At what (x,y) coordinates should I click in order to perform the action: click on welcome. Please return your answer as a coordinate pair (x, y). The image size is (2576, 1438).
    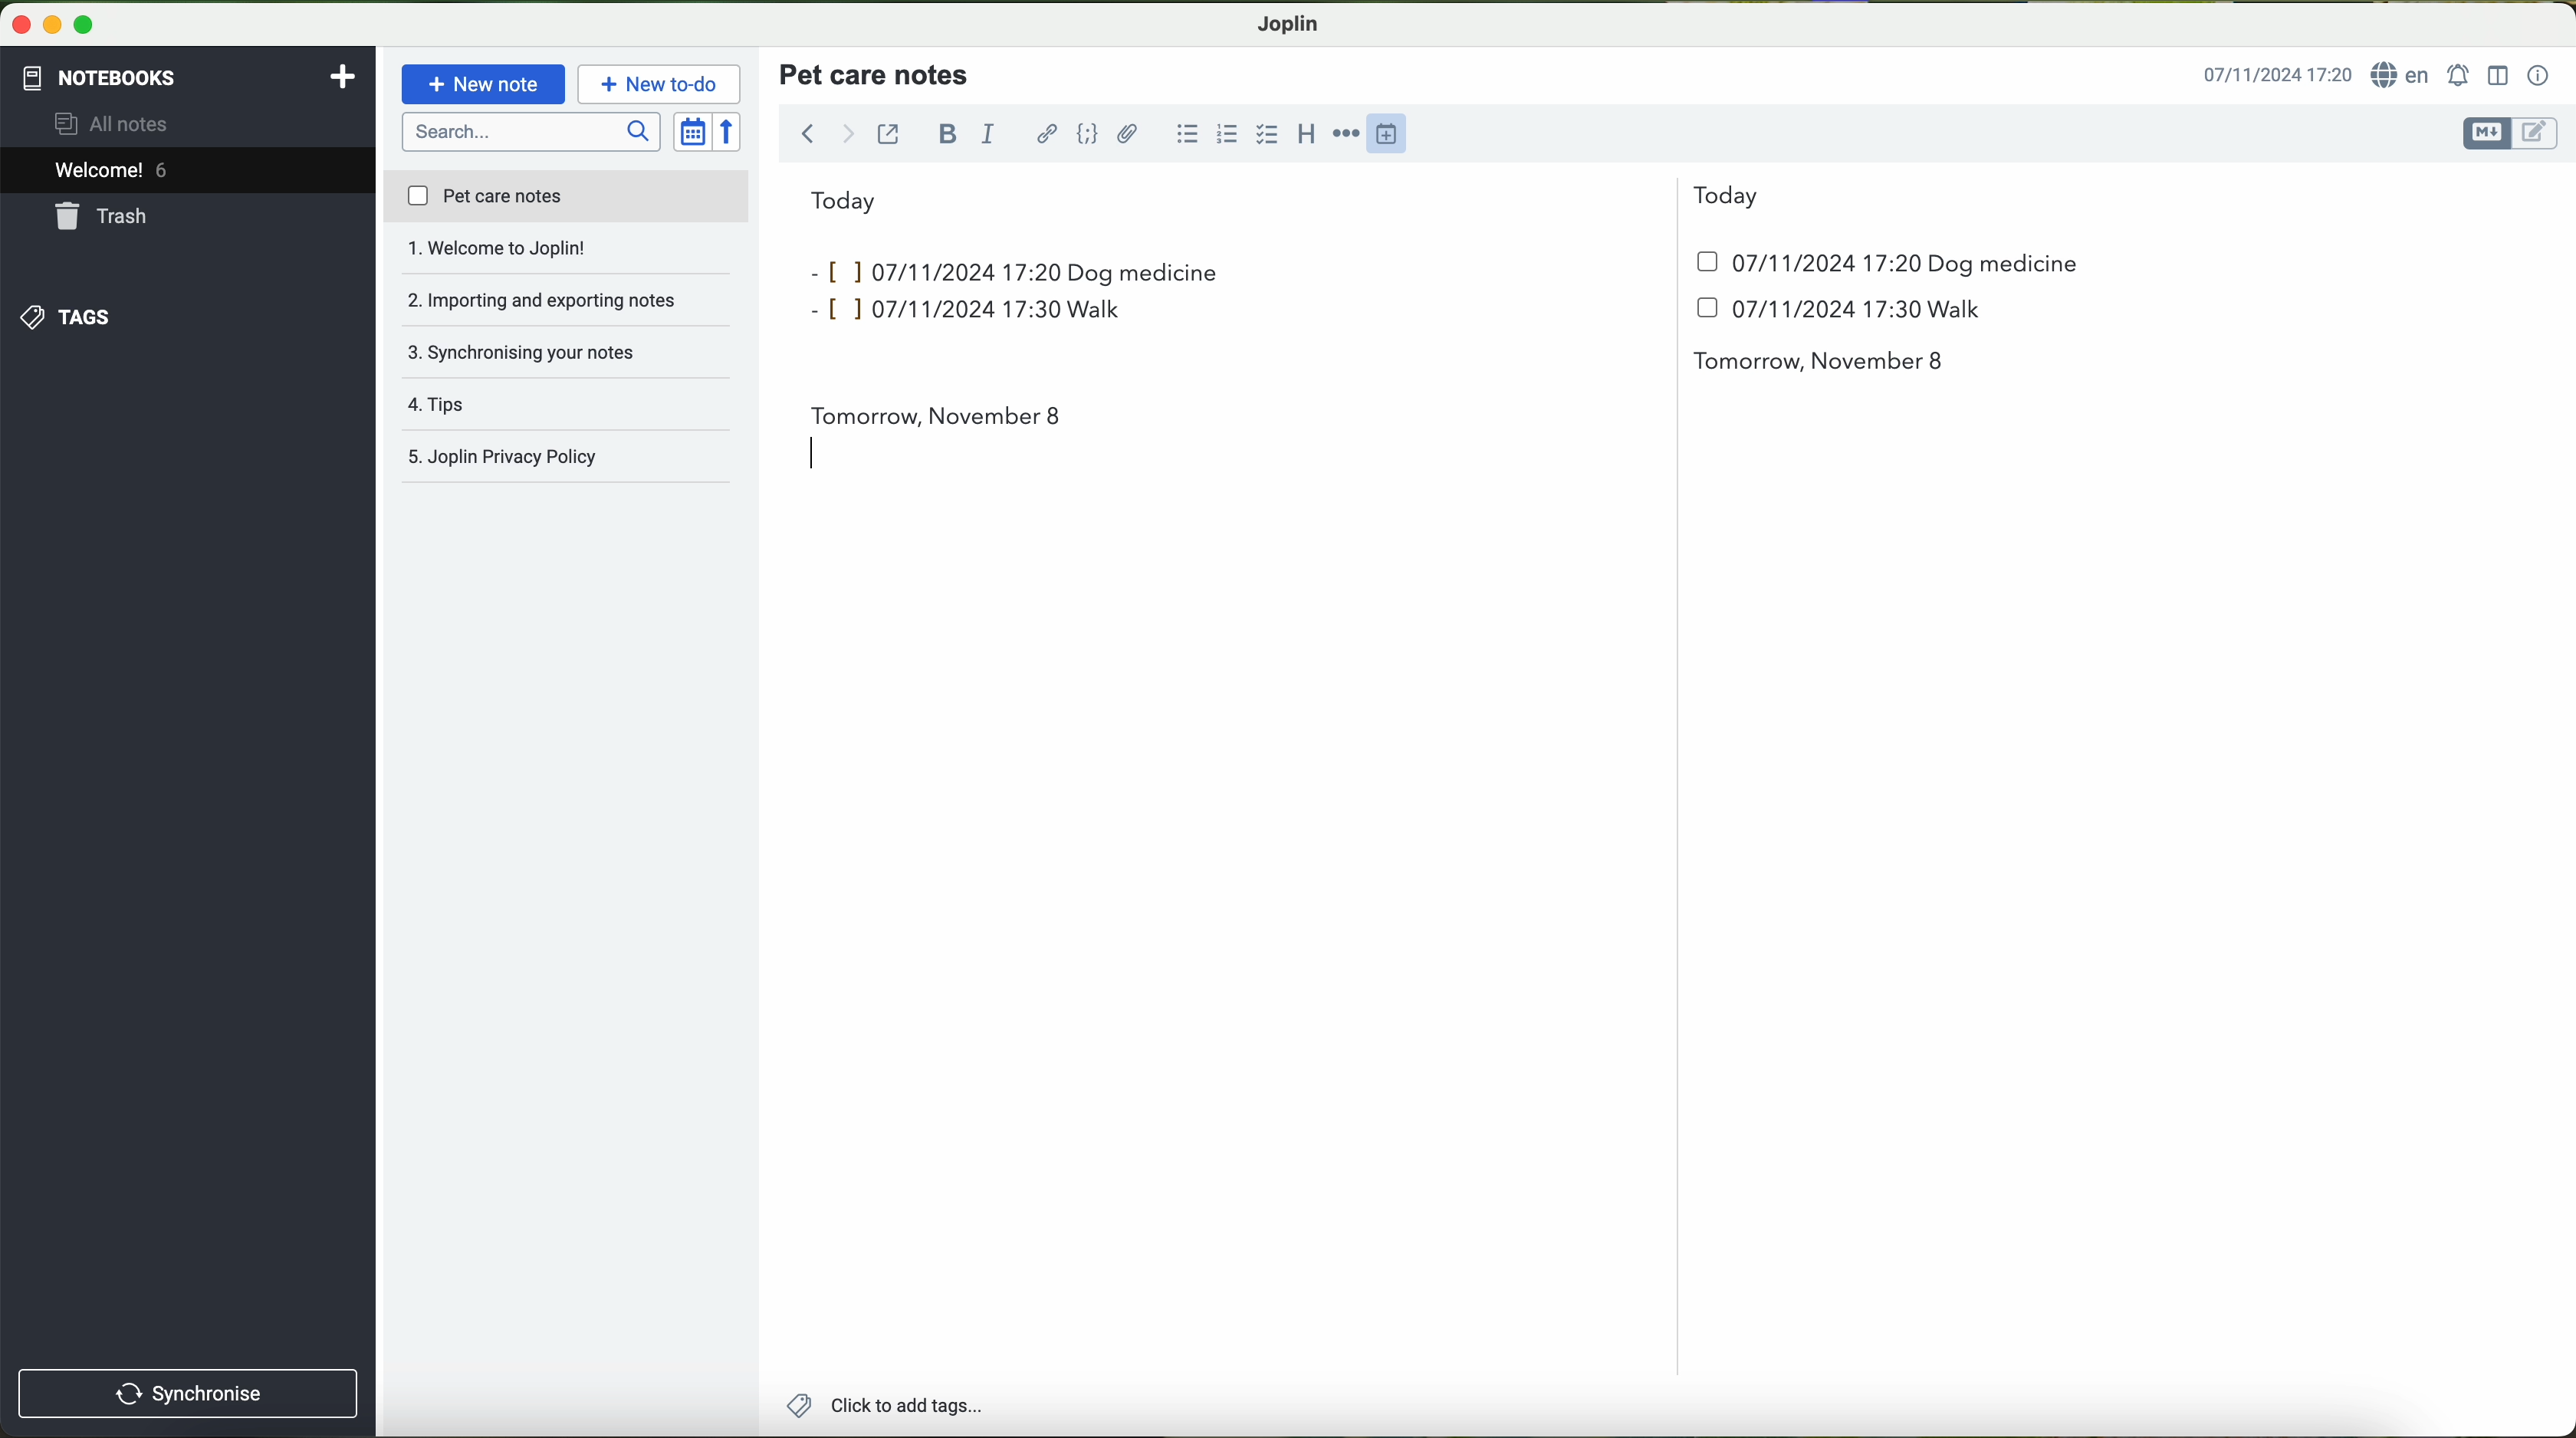
    Looking at the image, I should click on (187, 173).